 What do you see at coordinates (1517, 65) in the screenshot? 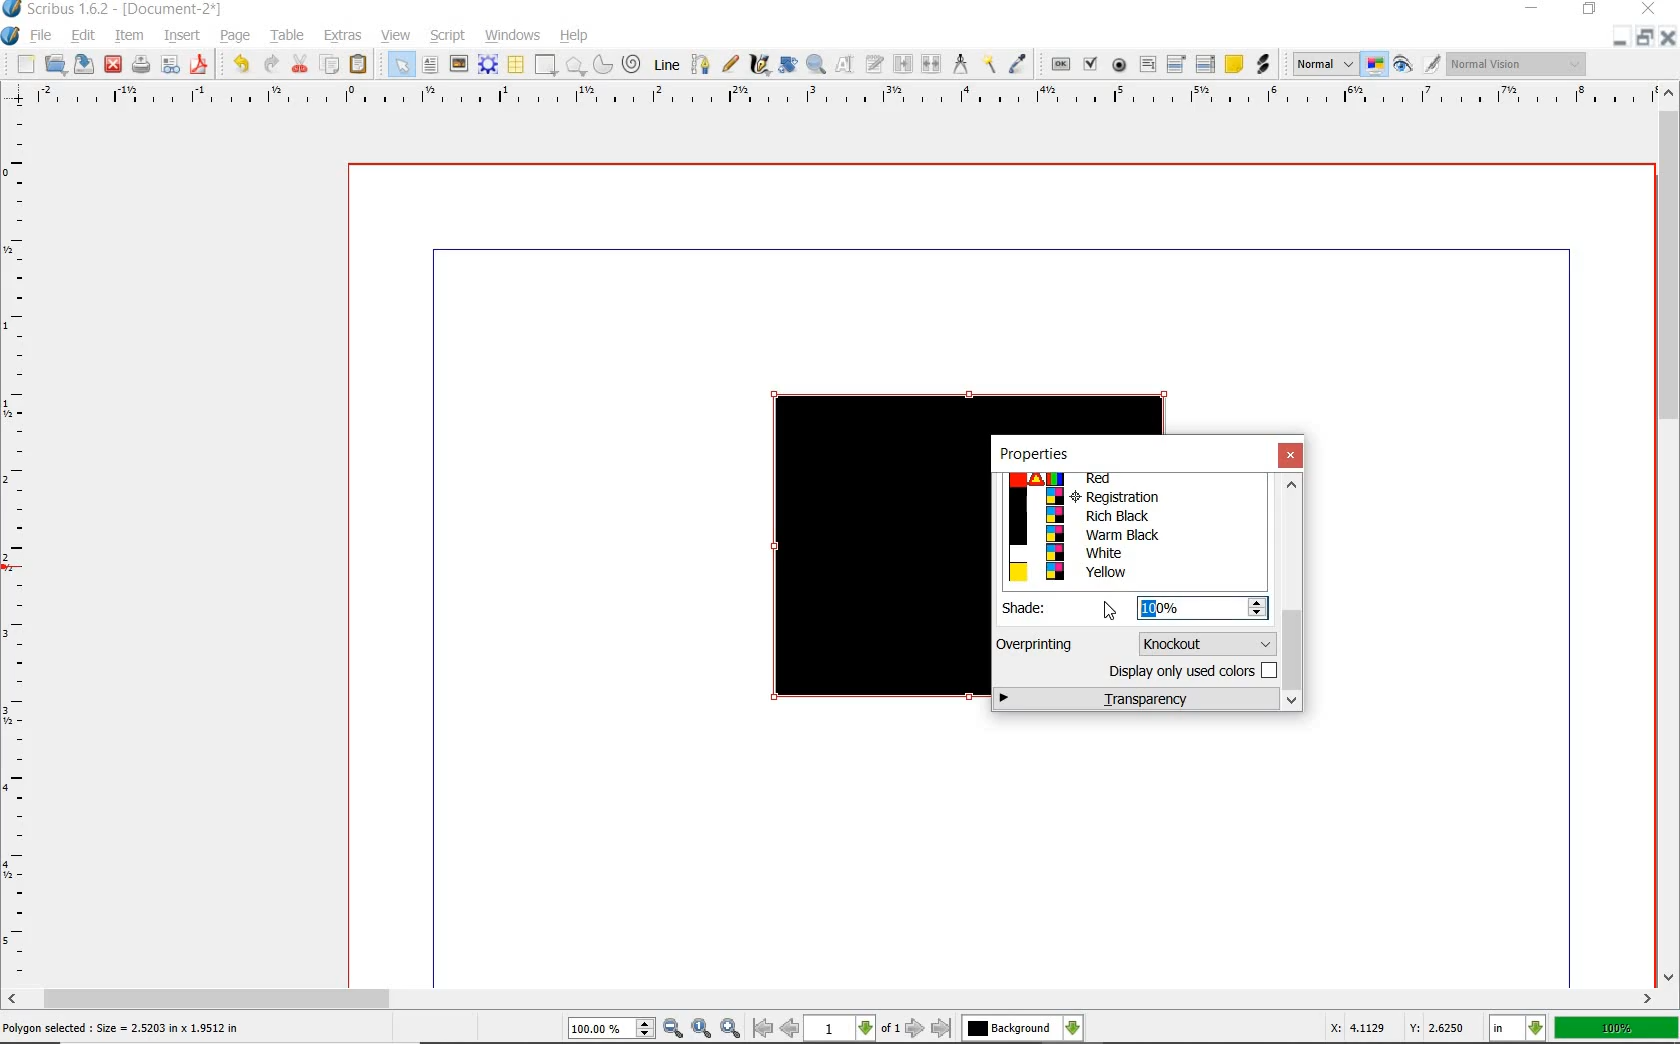
I see `Visual appearance of the display` at bounding box center [1517, 65].